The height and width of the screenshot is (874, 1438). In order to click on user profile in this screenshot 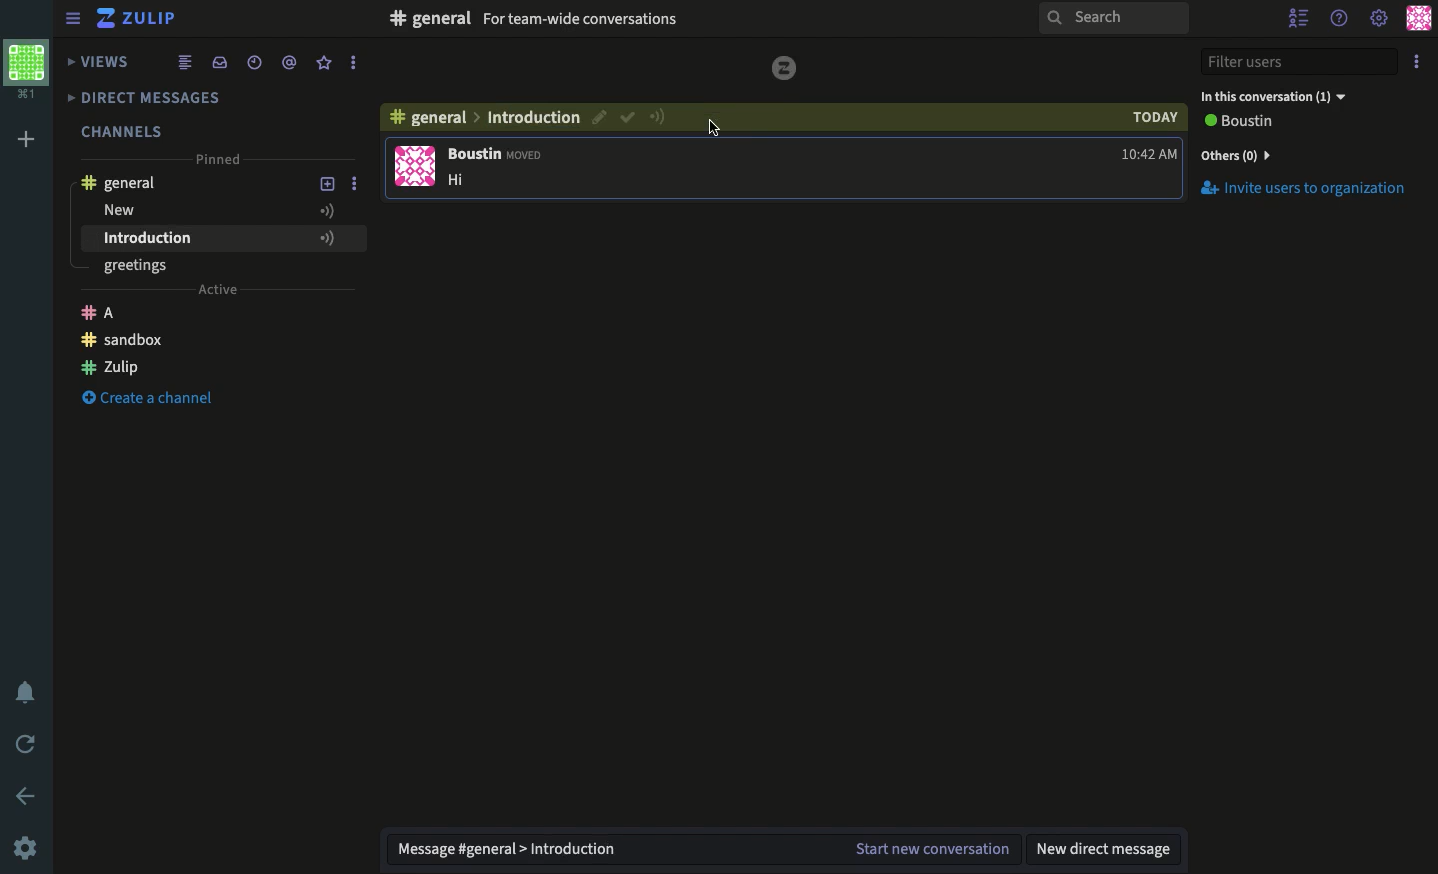, I will do `click(417, 167)`.